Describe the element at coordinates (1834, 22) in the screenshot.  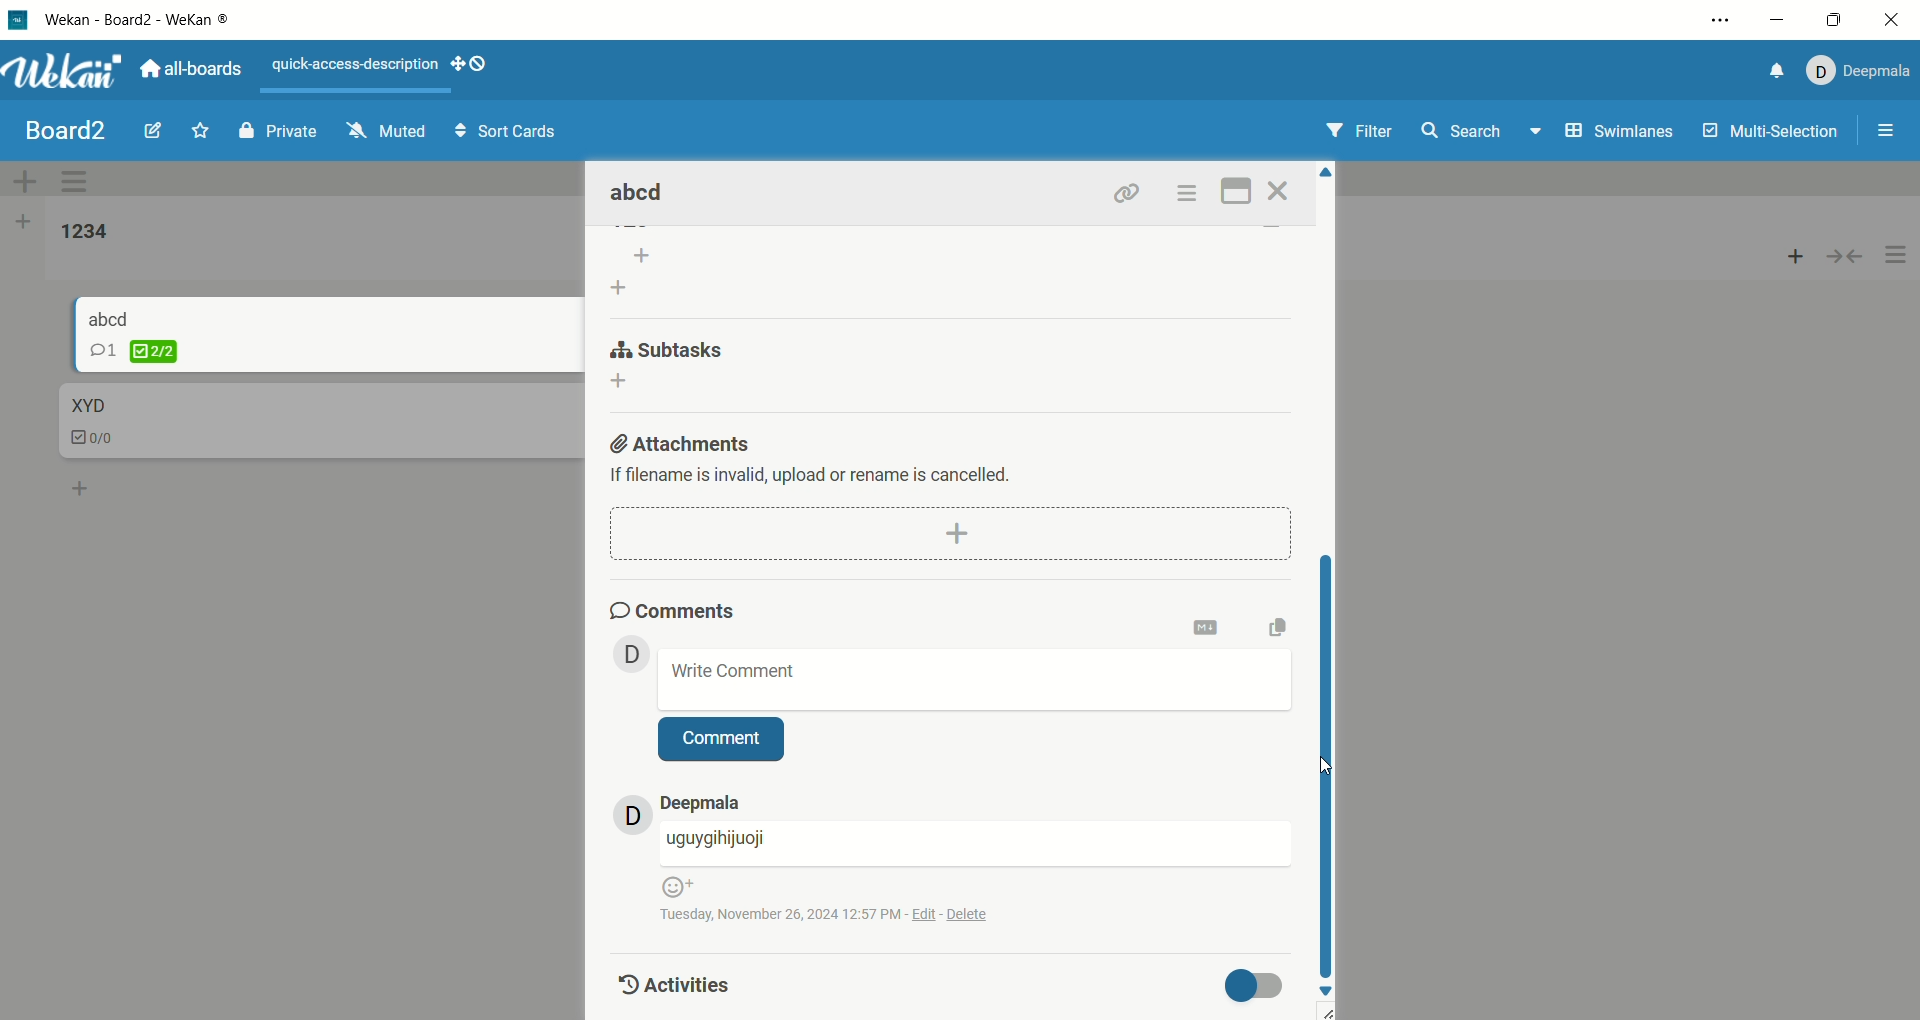
I see `maximize` at that location.